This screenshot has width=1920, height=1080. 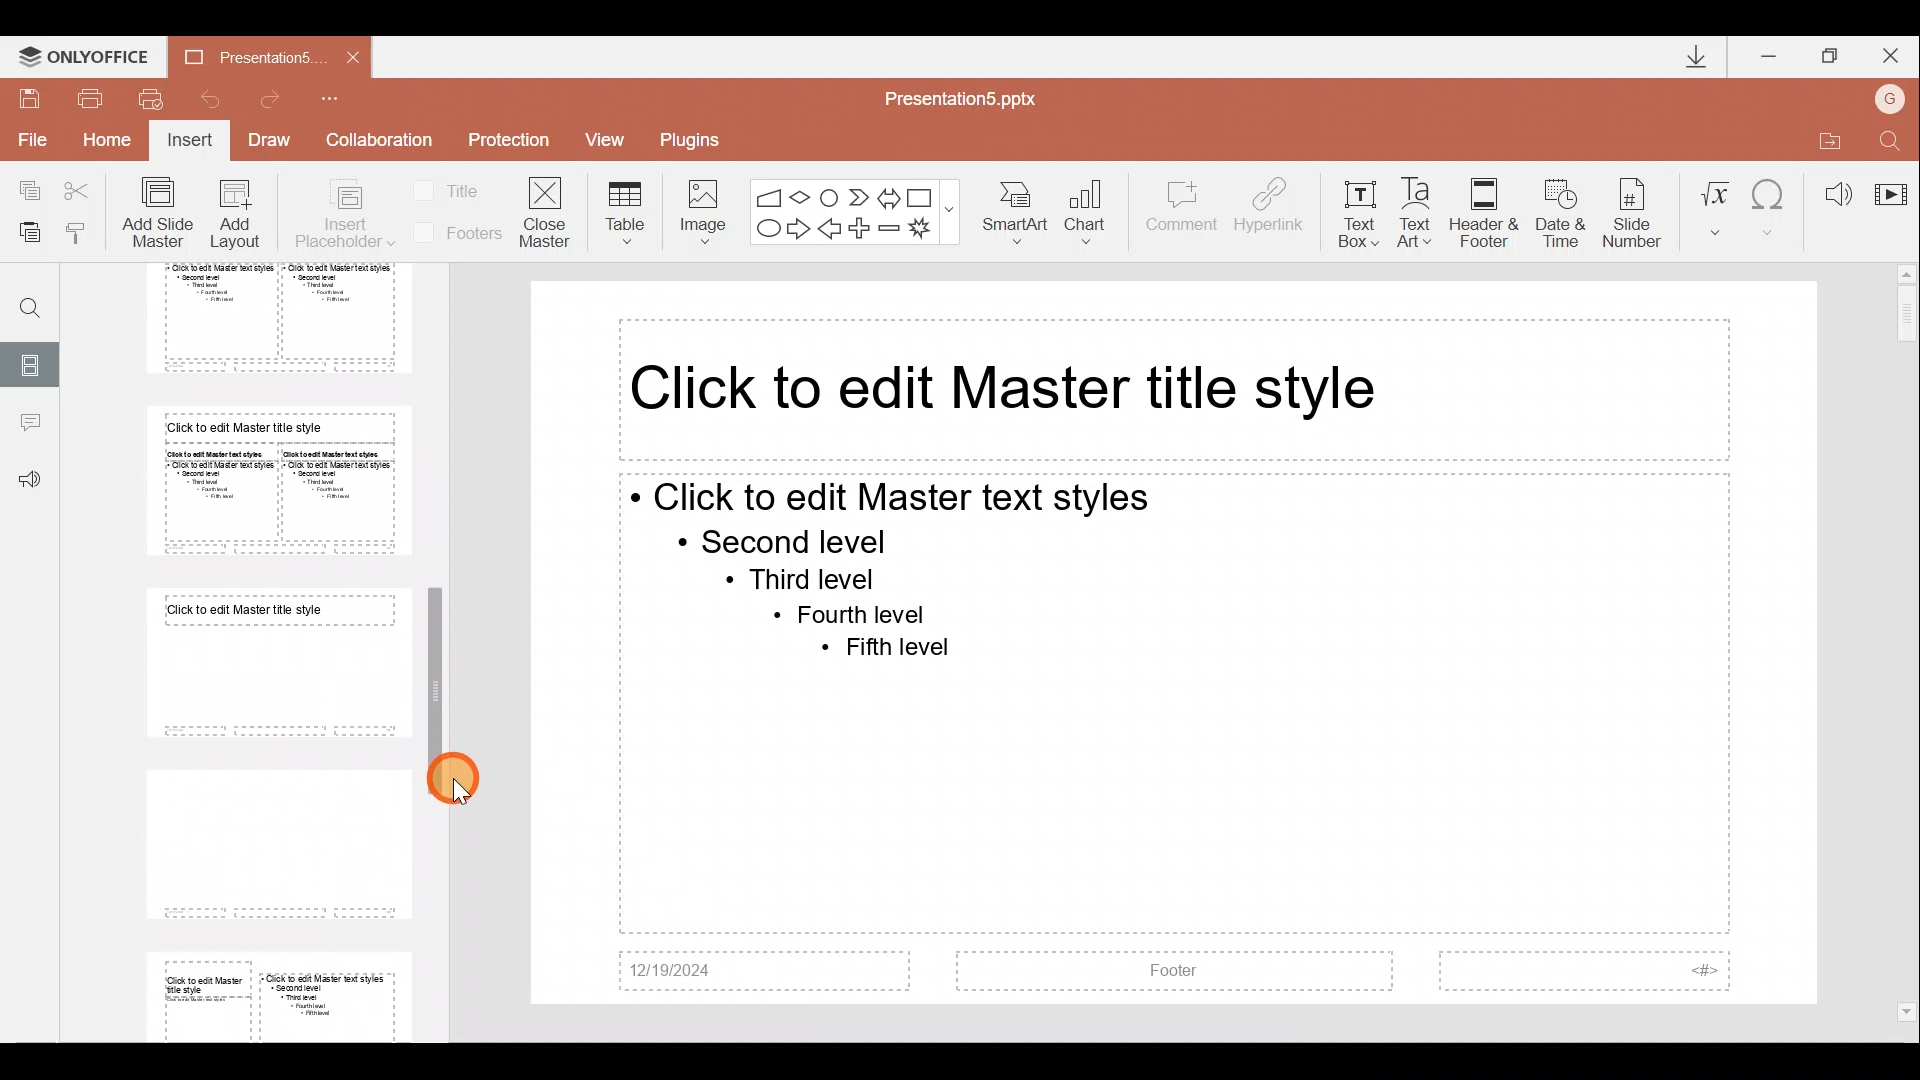 I want to click on Left arrow, so click(x=831, y=230).